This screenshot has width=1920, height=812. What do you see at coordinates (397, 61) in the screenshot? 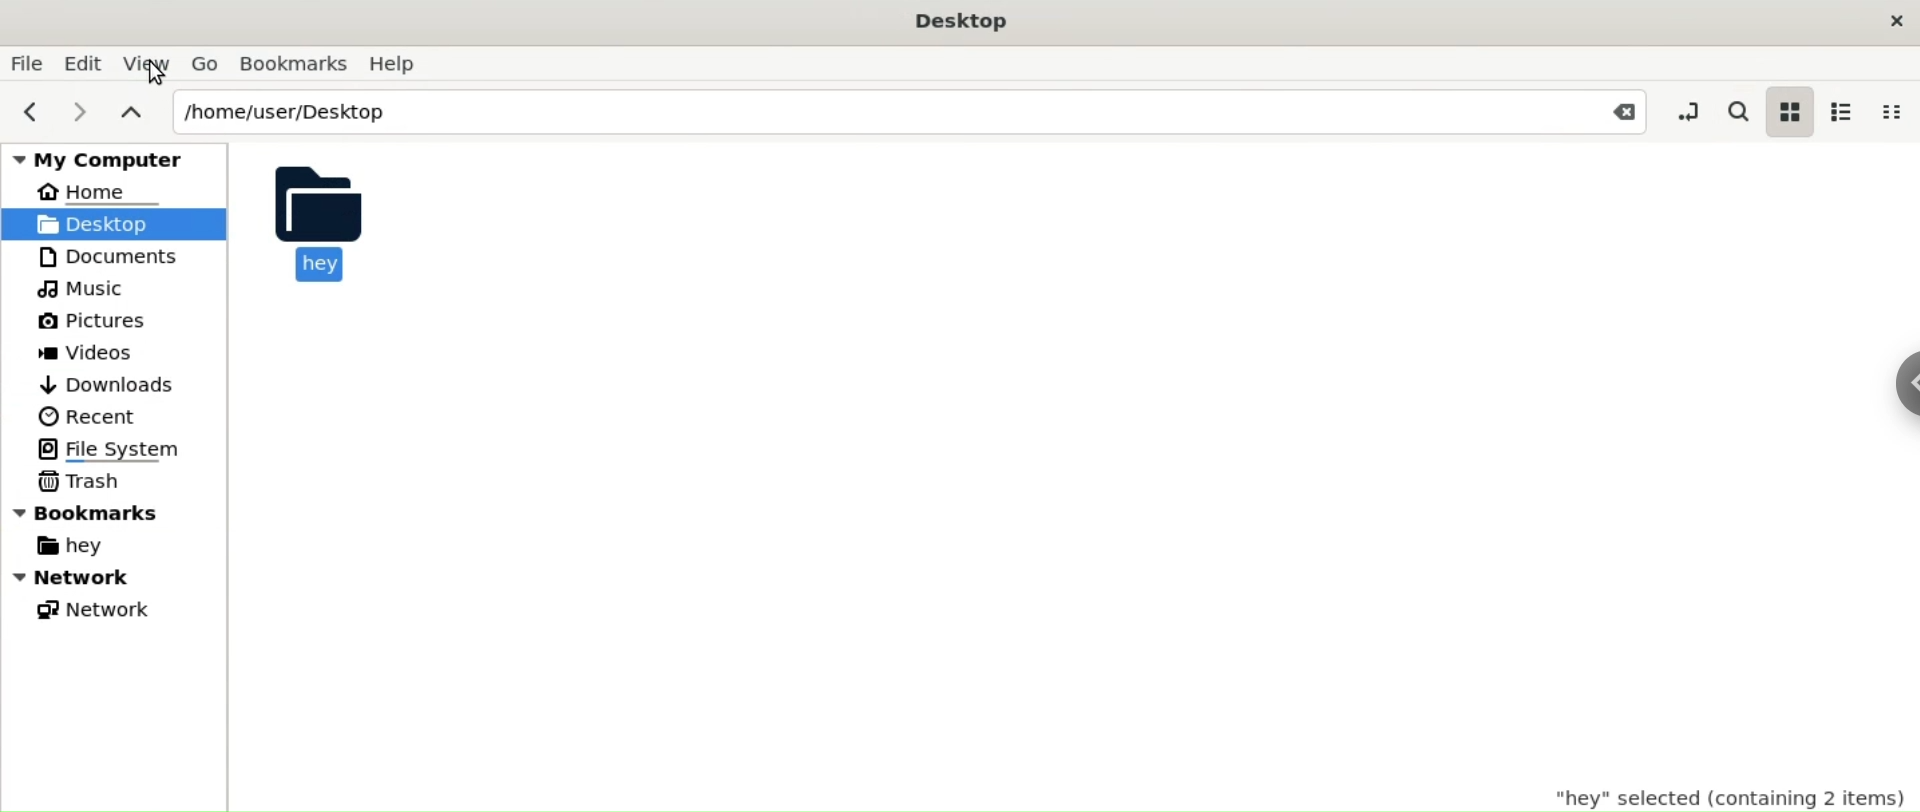
I see `Help` at bounding box center [397, 61].